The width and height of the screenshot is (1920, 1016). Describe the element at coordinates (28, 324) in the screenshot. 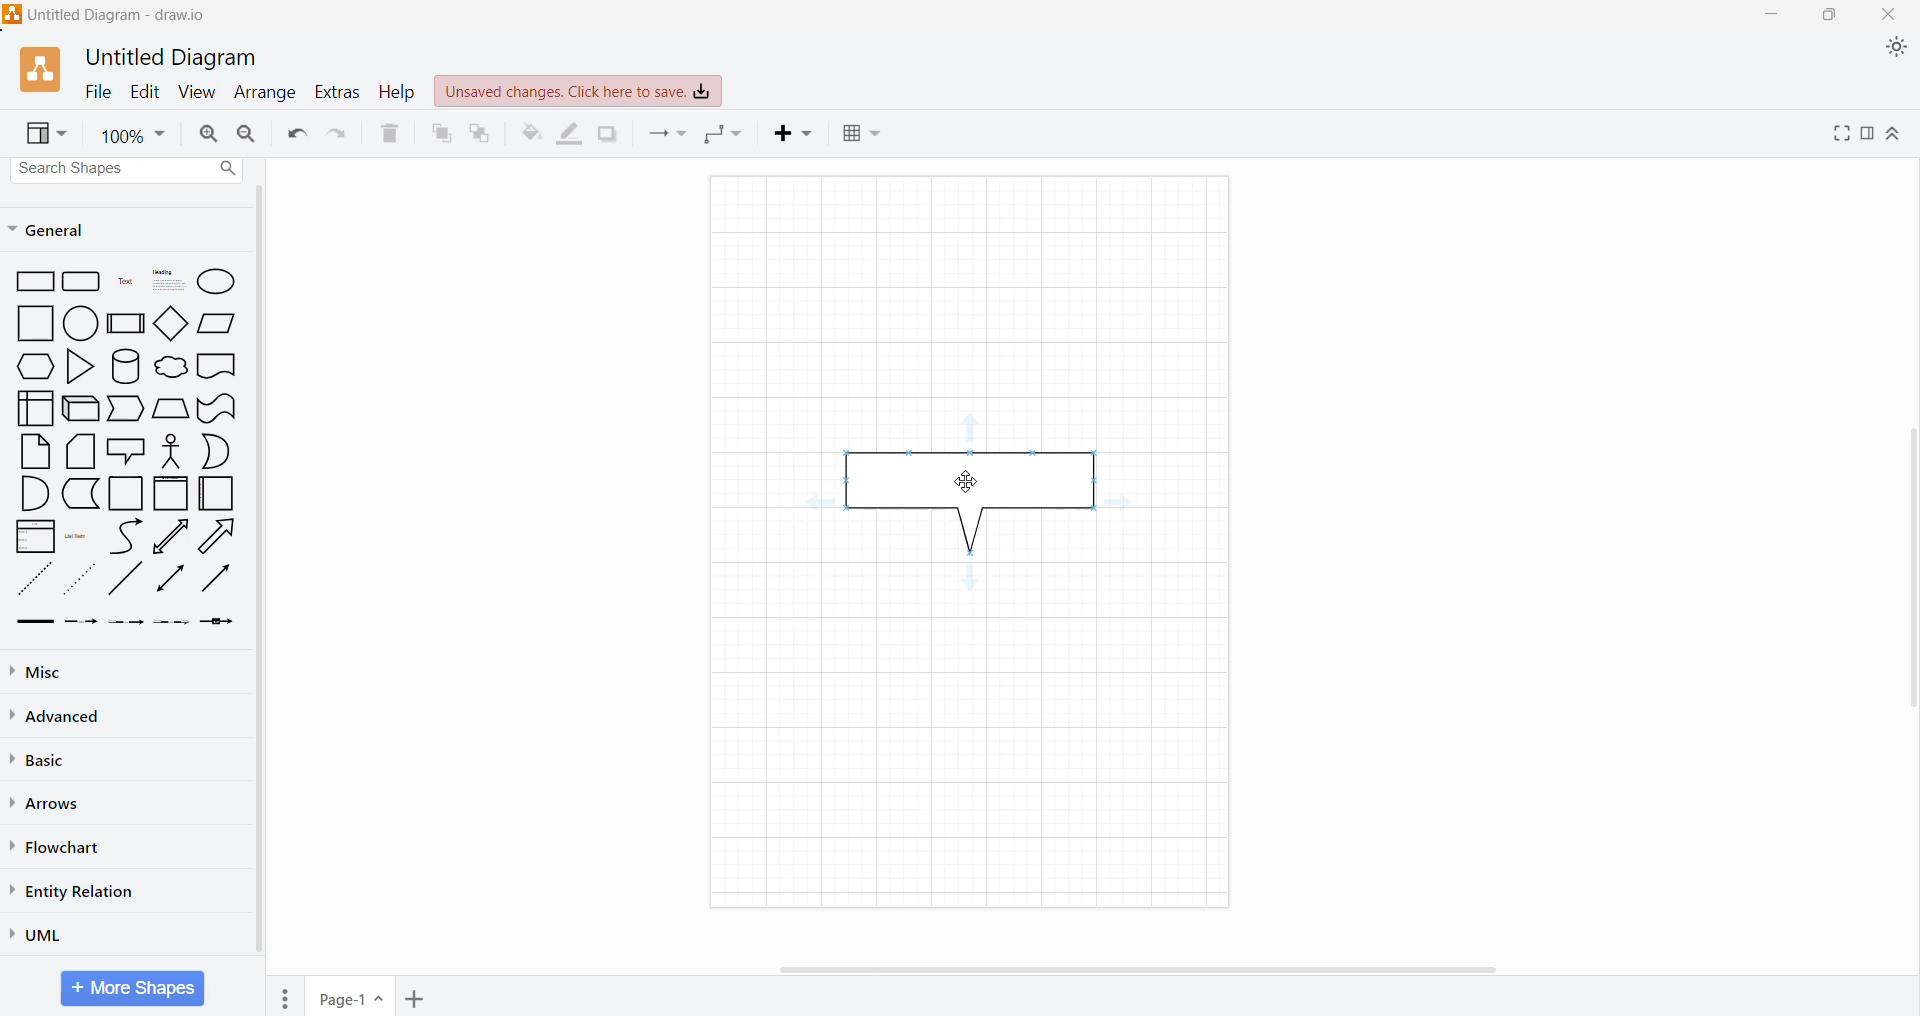

I see `Square` at that location.